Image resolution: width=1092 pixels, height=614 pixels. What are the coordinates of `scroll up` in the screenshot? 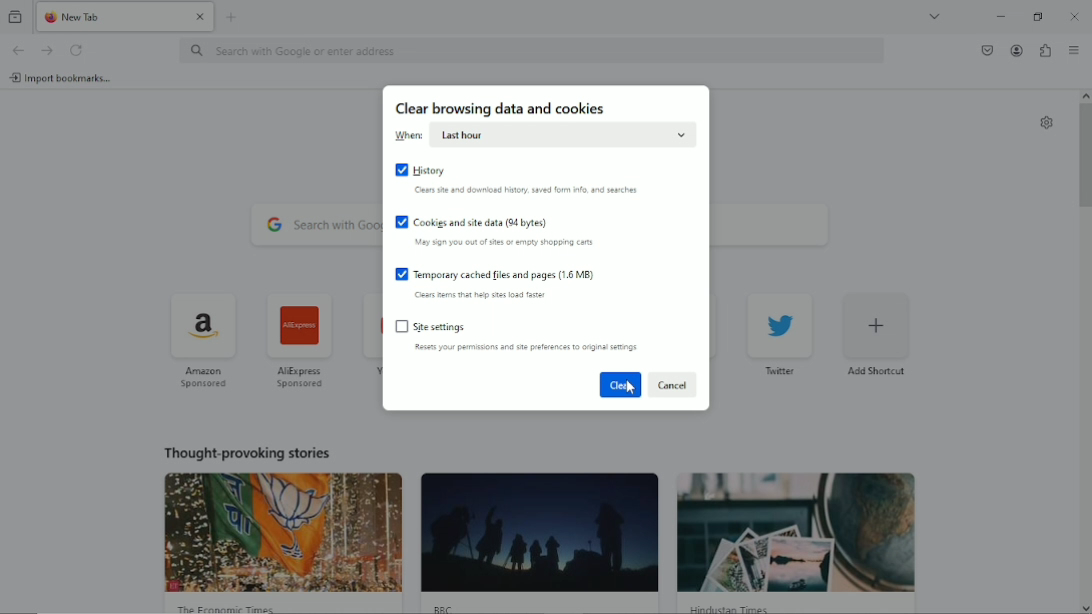 It's located at (1085, 95).